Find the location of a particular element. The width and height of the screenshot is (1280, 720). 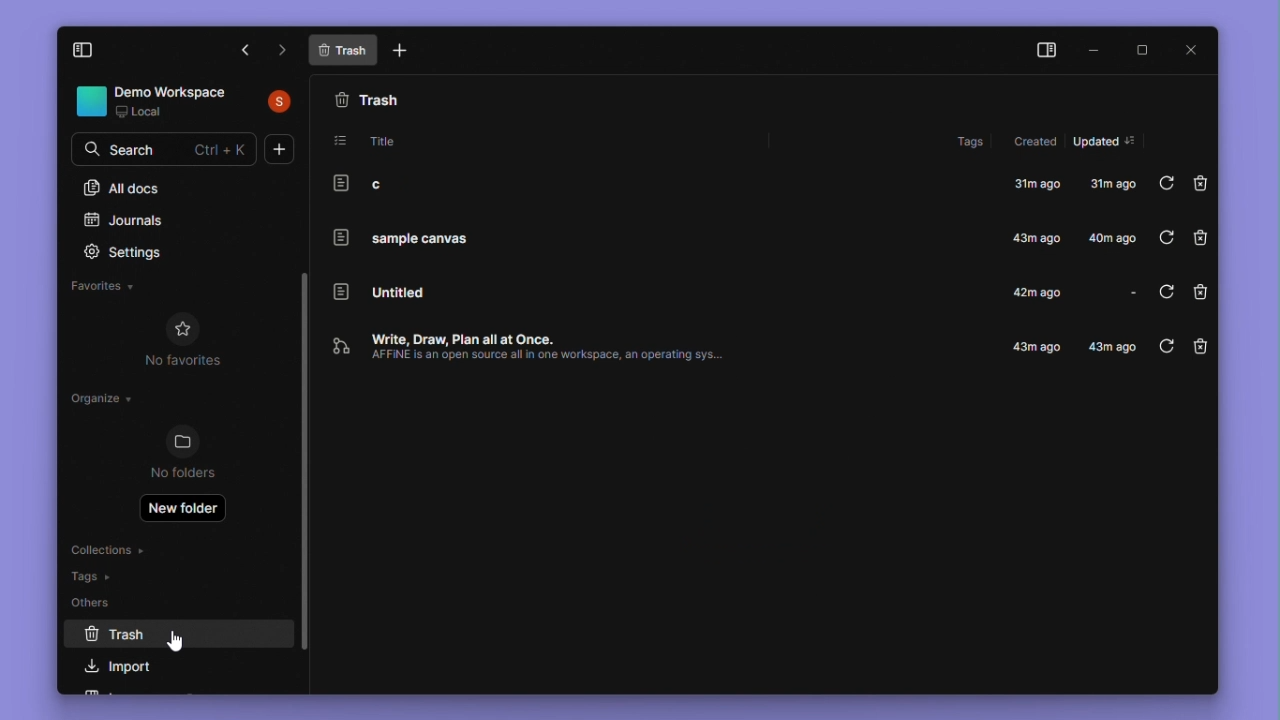

Updated is located at coordinates (1106, 142).